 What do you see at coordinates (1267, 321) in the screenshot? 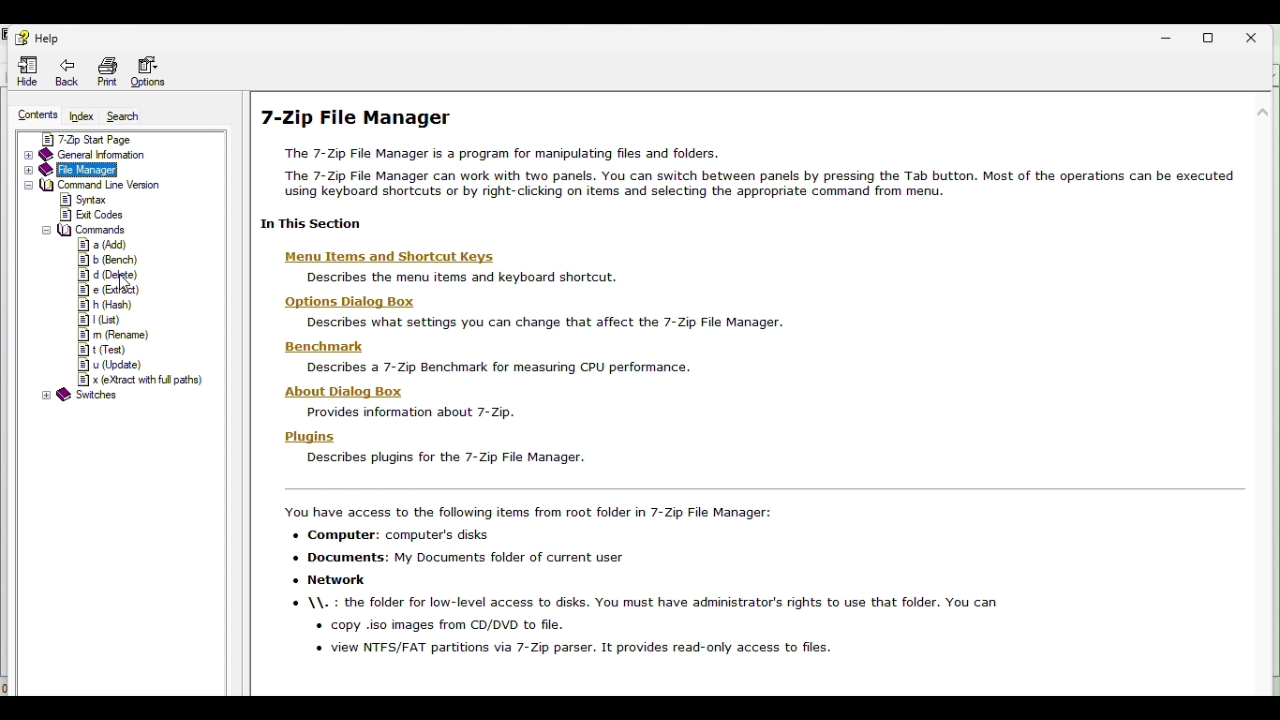
I see `scroll bar` at bounding box center [1267, 321].